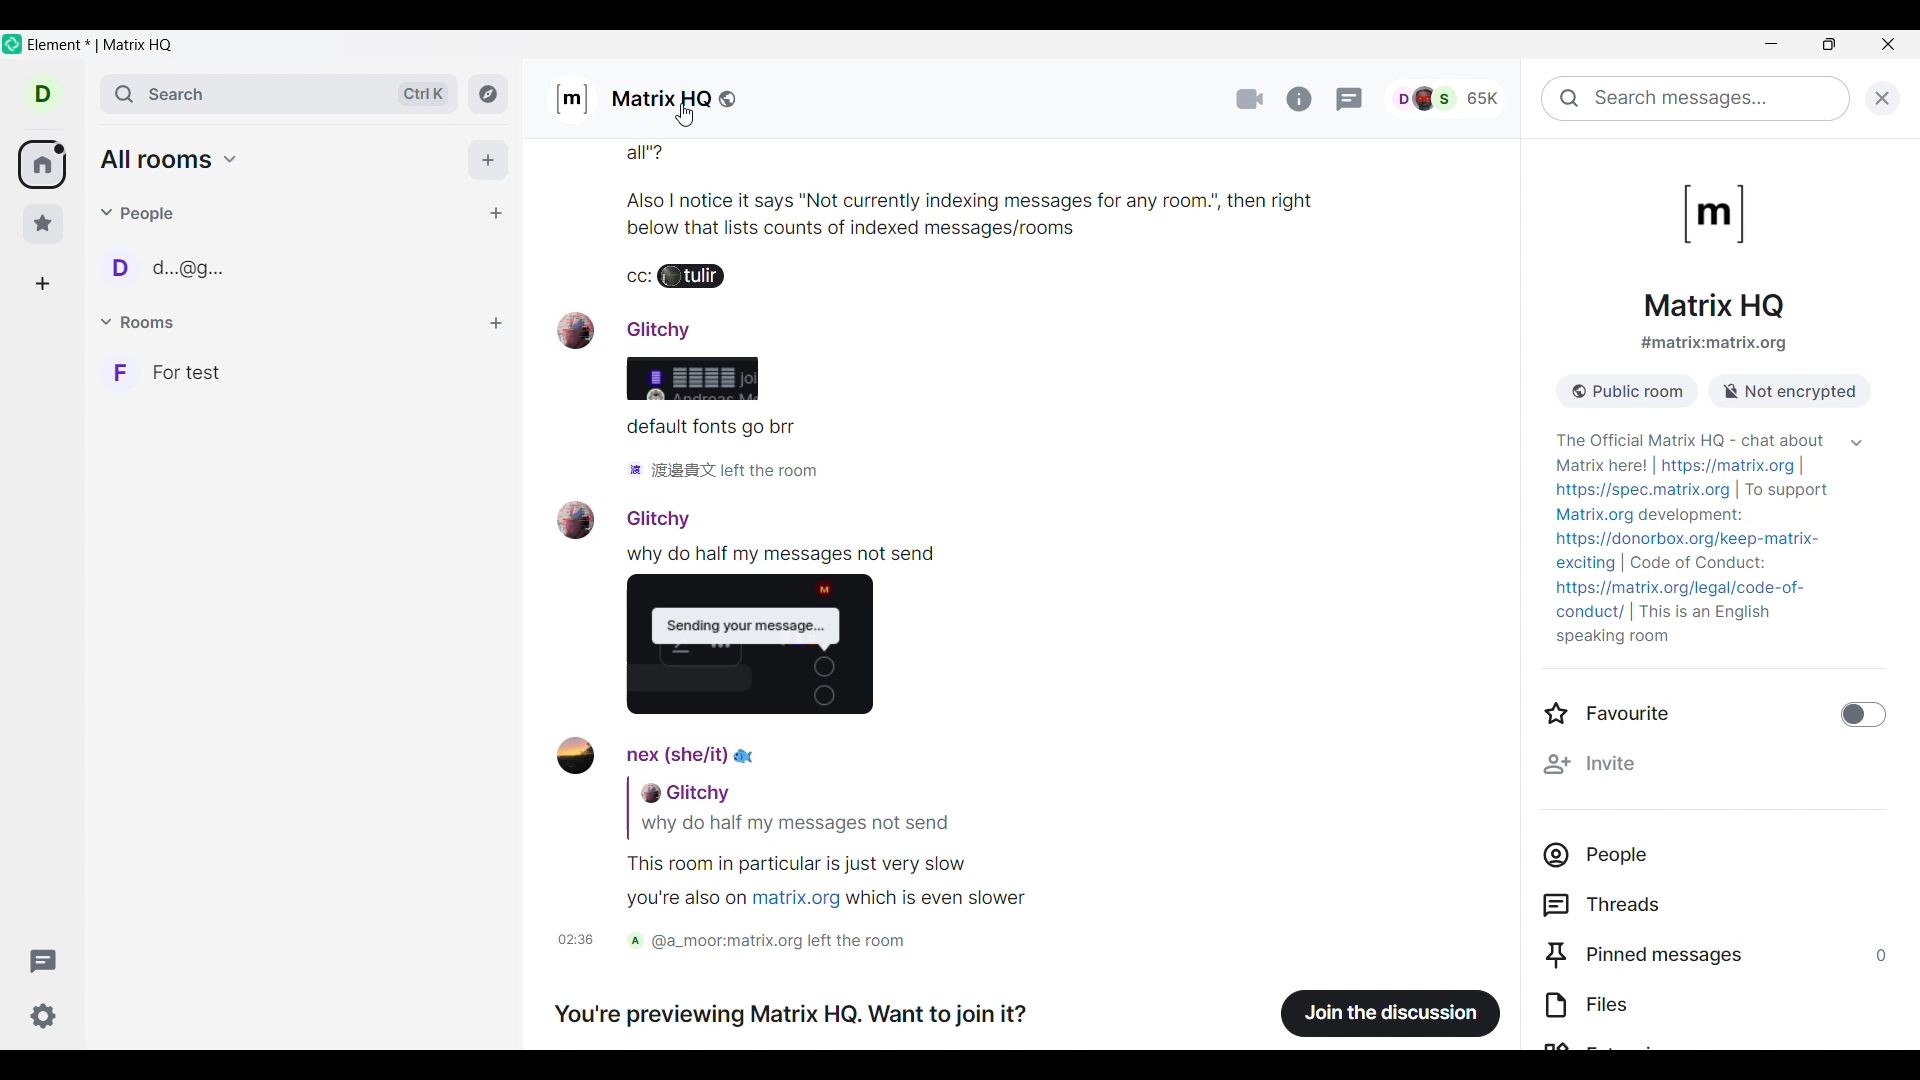  Describe the element at coordinates (1392, 1012) in the screenshot. I see `Join the discussion` at that location.